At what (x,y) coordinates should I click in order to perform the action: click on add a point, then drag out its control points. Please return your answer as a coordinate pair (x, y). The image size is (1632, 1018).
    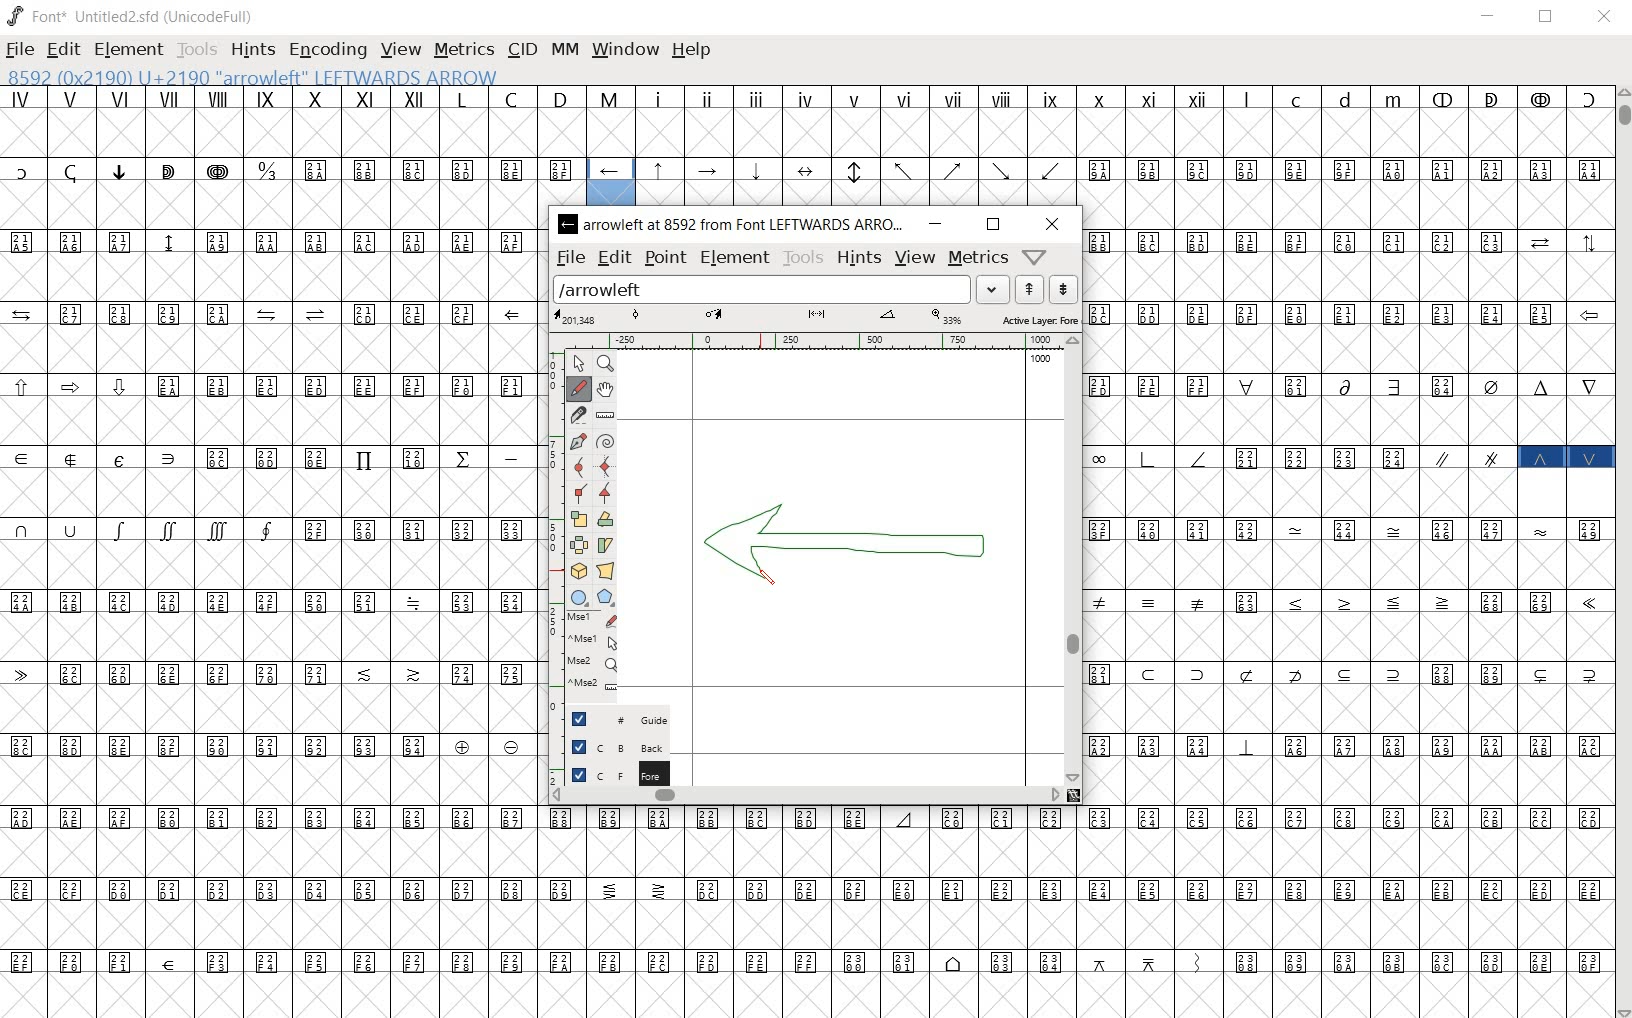
    Looking at the image, I should click on (576, 439).